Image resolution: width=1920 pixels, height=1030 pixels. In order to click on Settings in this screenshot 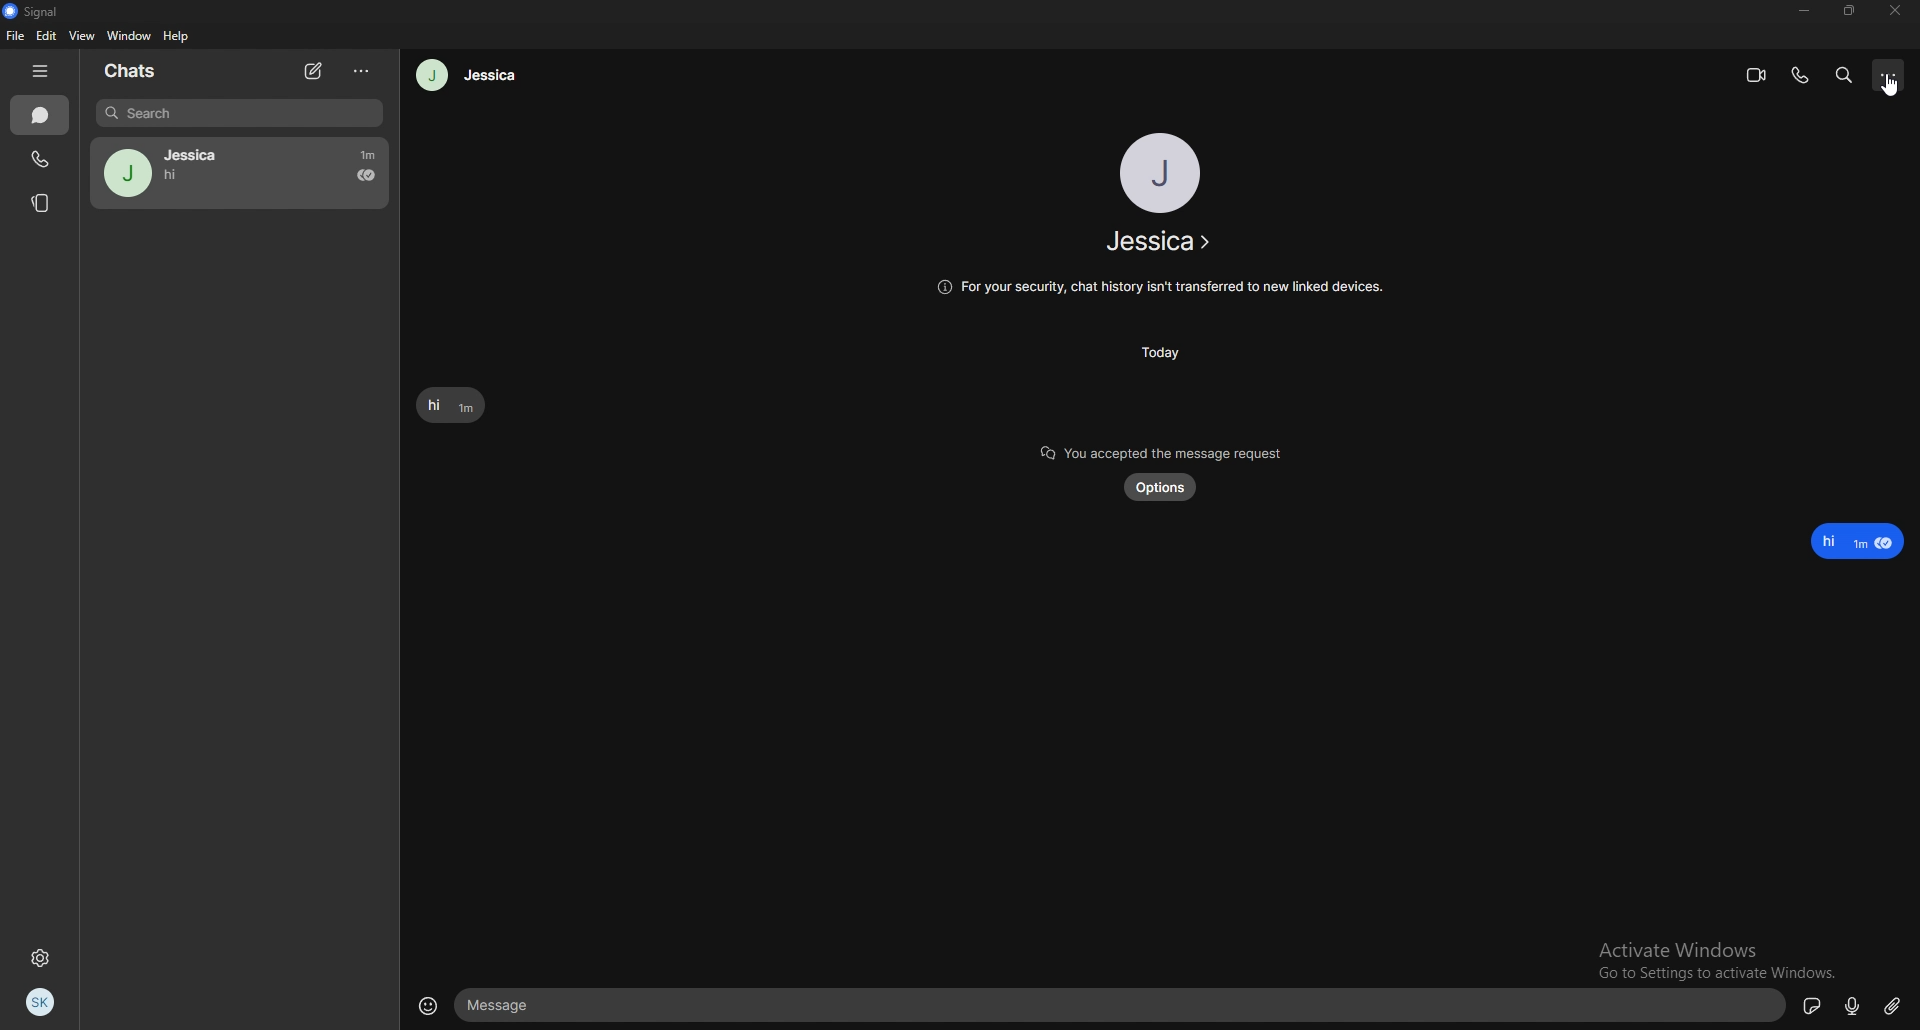, I will do `click(45, 957)`.